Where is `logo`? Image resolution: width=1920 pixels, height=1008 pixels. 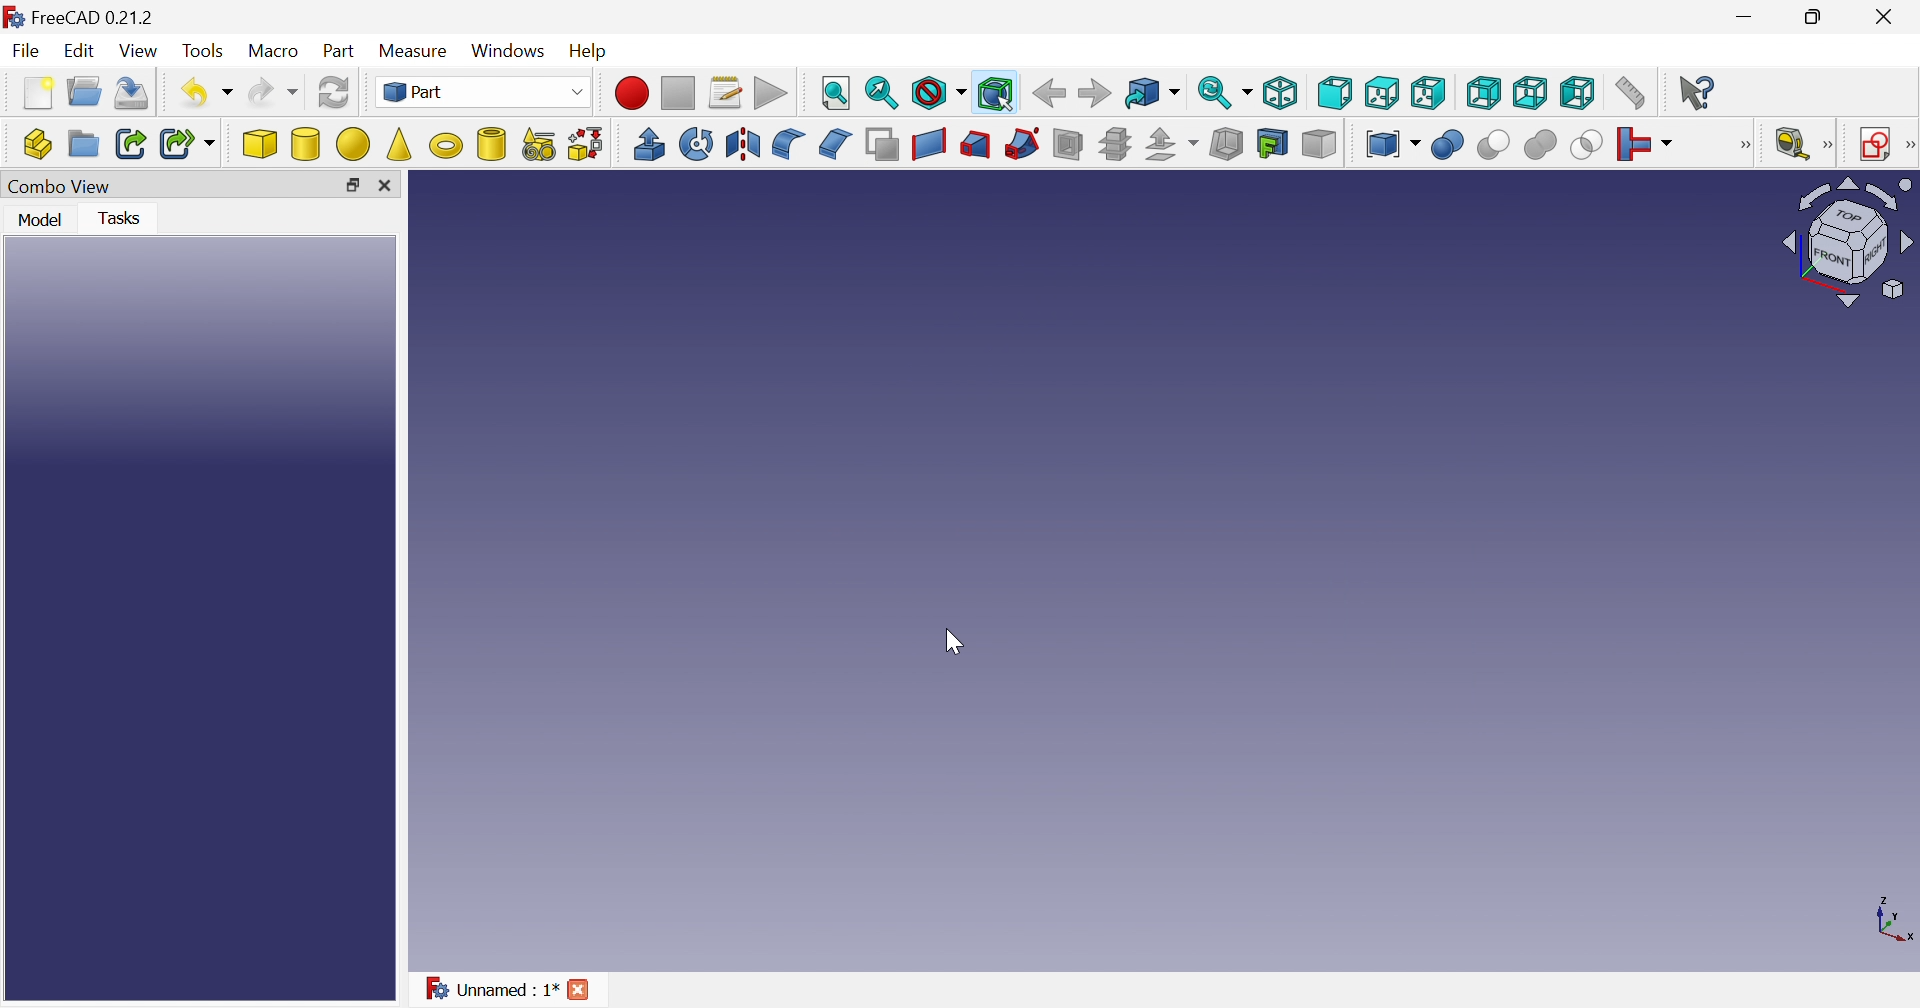
logo is located at coordinates (14, 17).